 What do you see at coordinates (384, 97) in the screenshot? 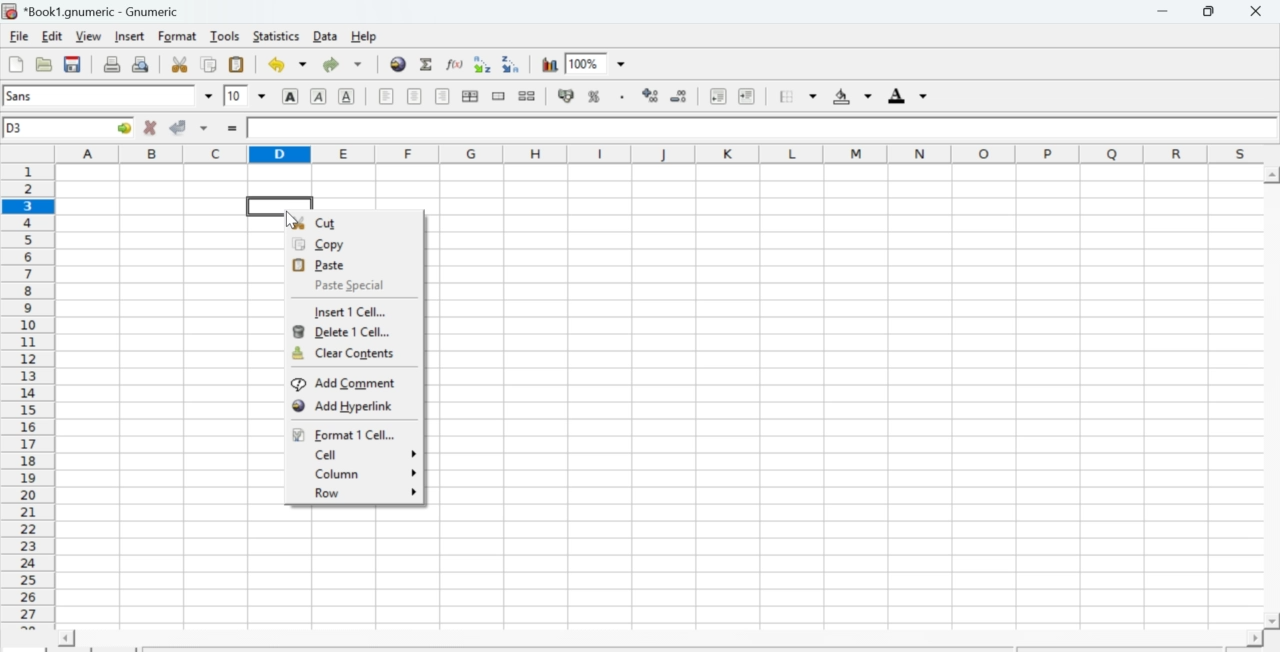
I see `Align Left` at bounding box center [384, 97].